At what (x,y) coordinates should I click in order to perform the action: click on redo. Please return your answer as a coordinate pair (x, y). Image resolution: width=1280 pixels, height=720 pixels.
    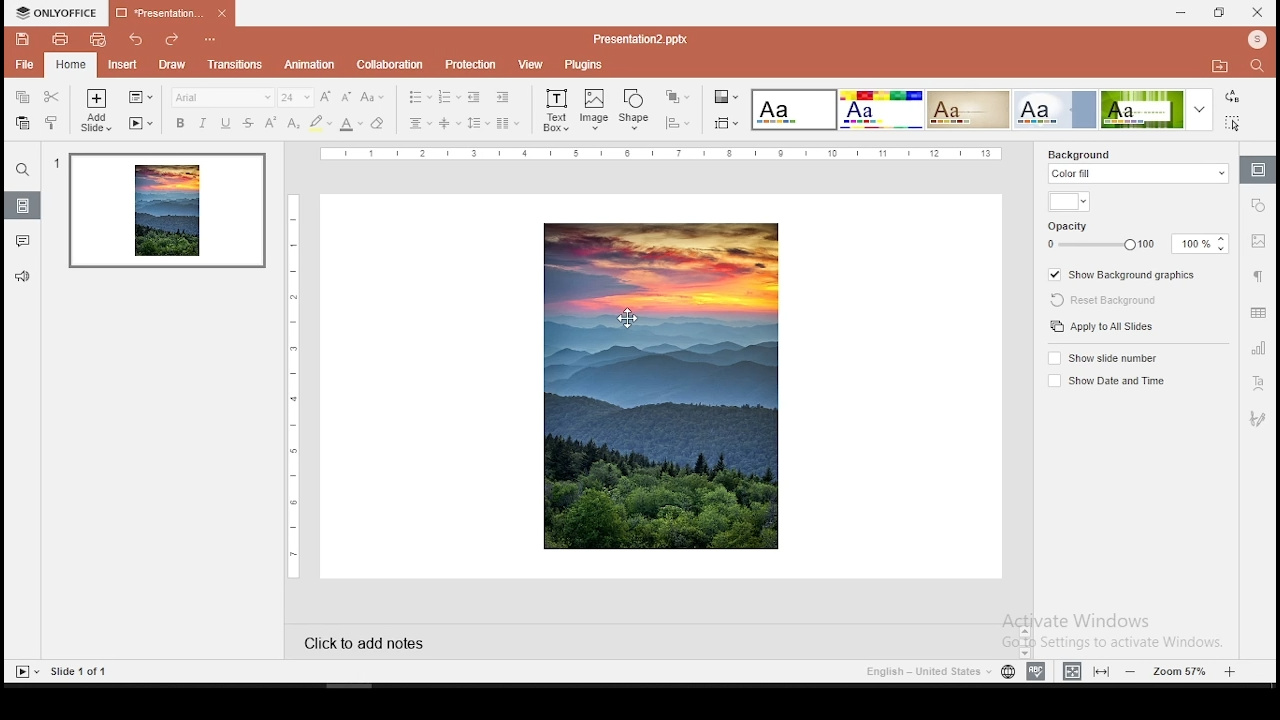
    Looking at the image, I should click on (172, 41).